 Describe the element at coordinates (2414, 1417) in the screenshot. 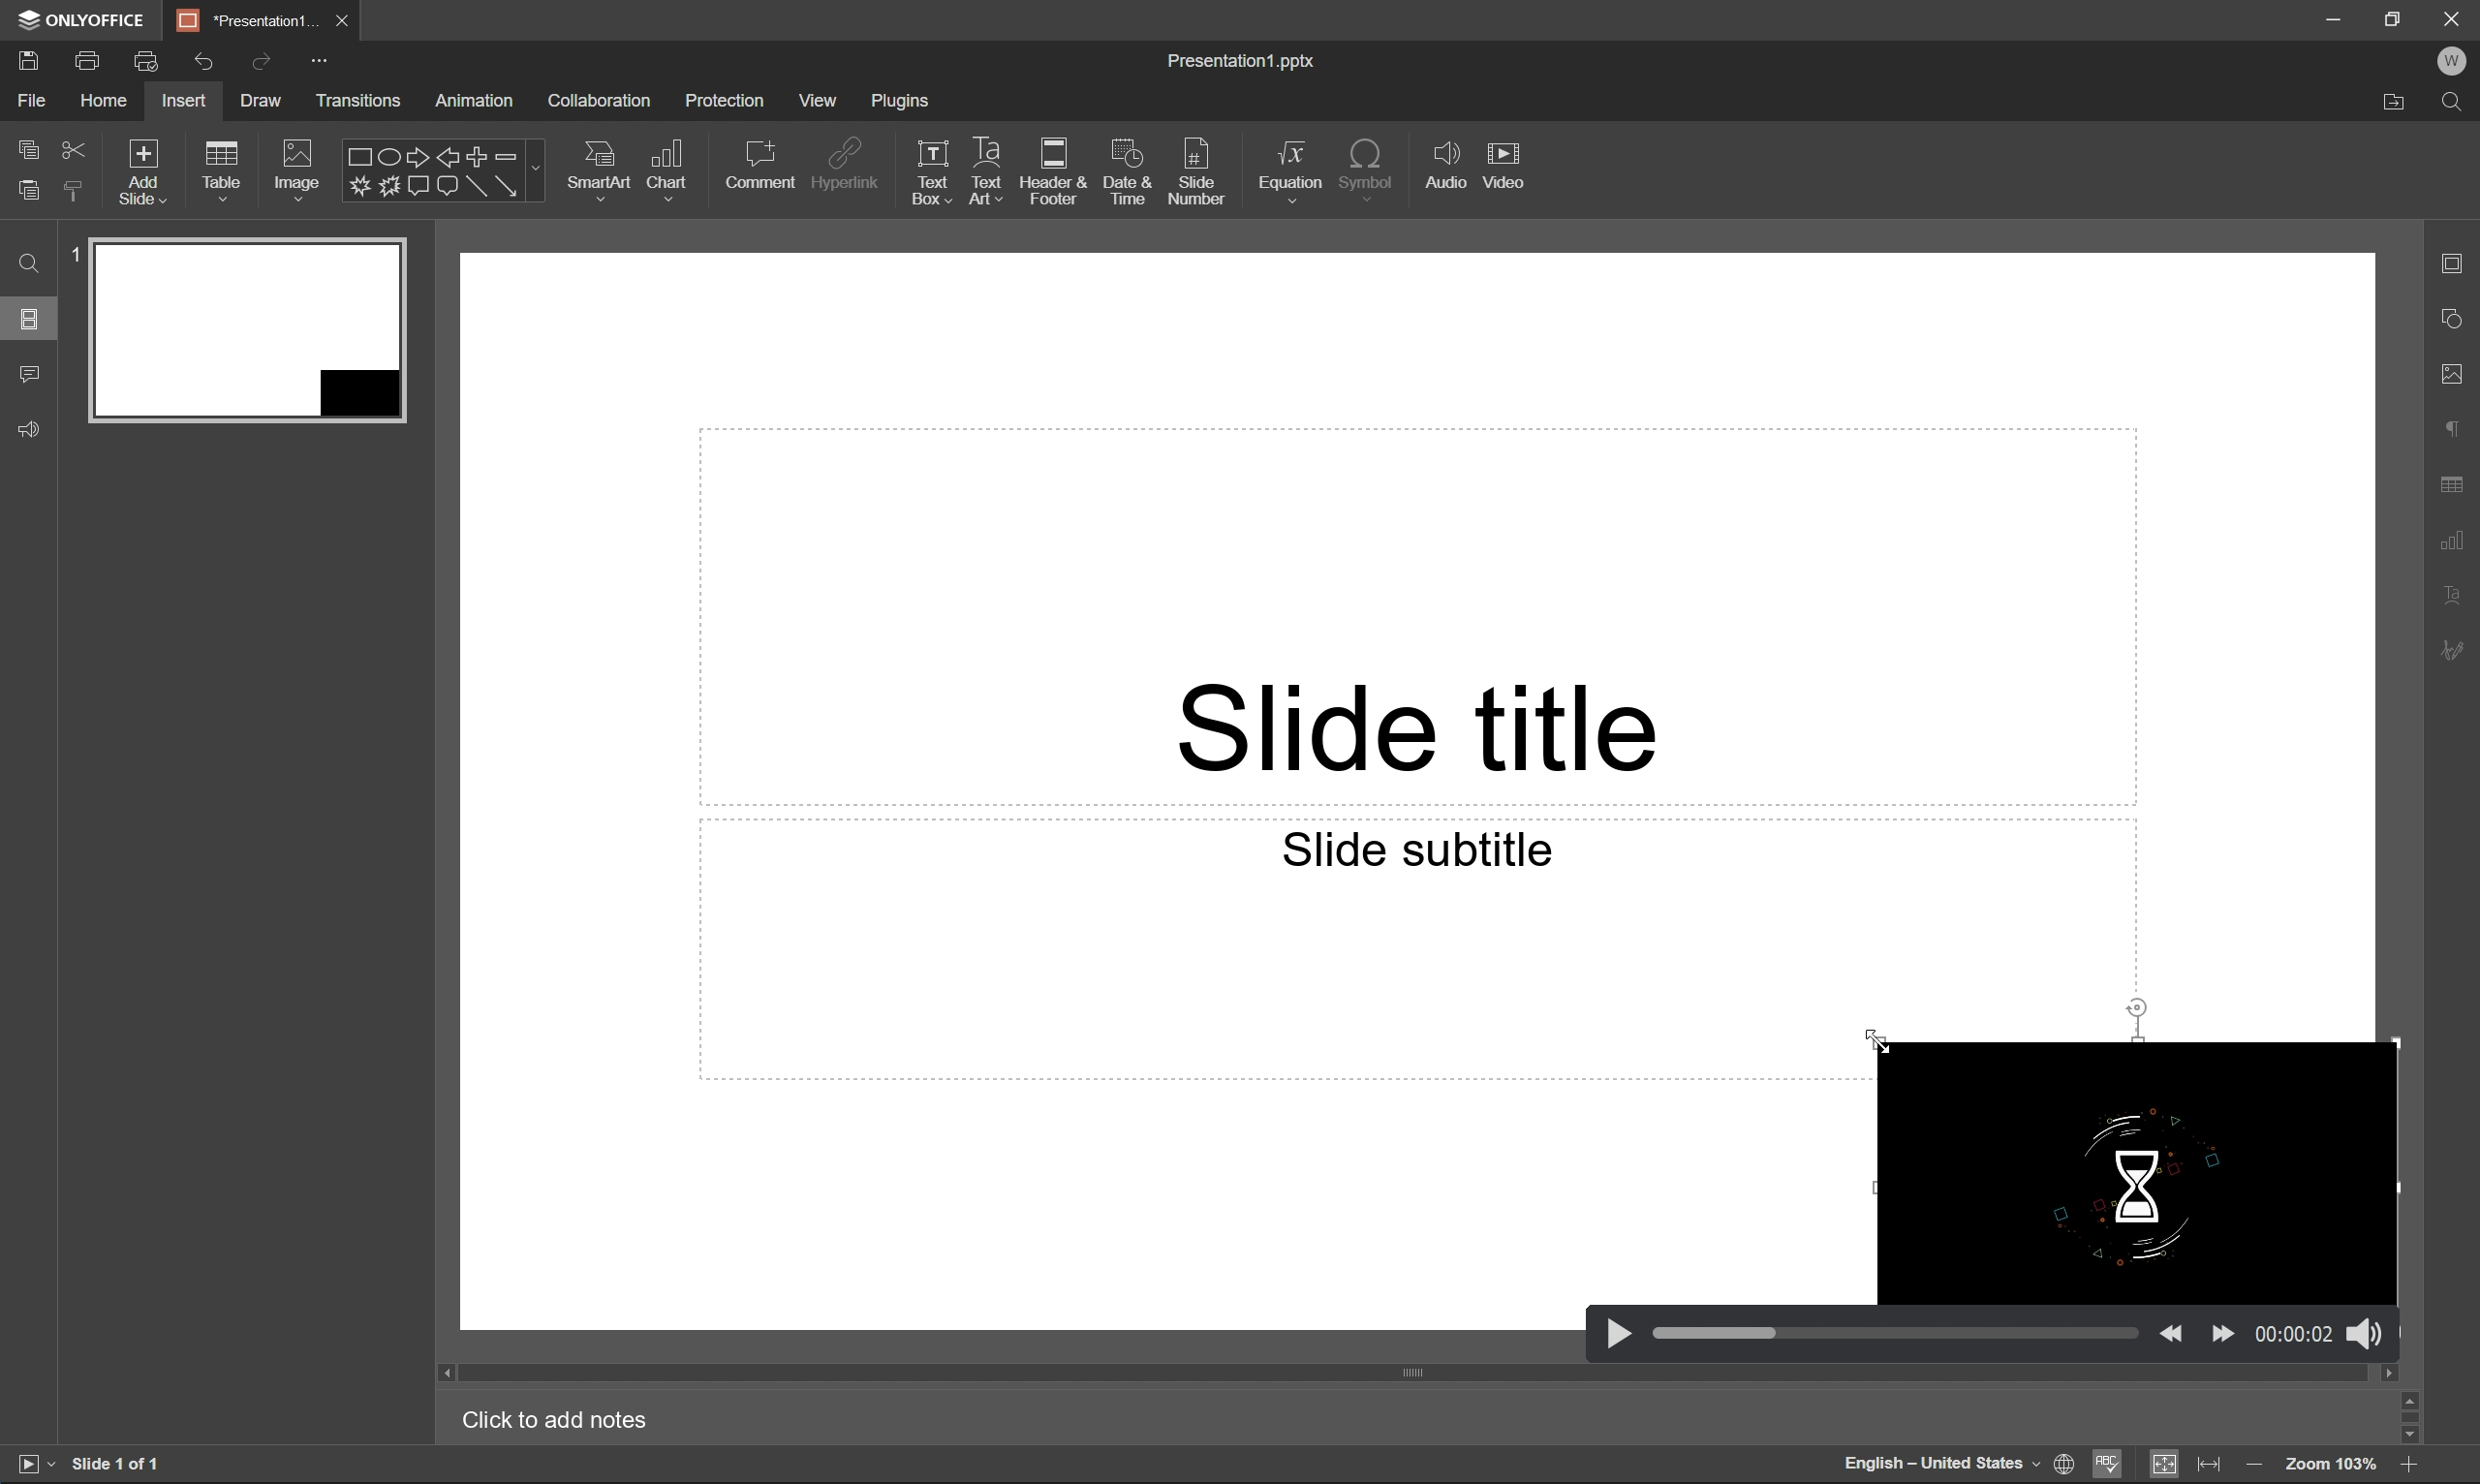

I see `scroll bar` at that location.